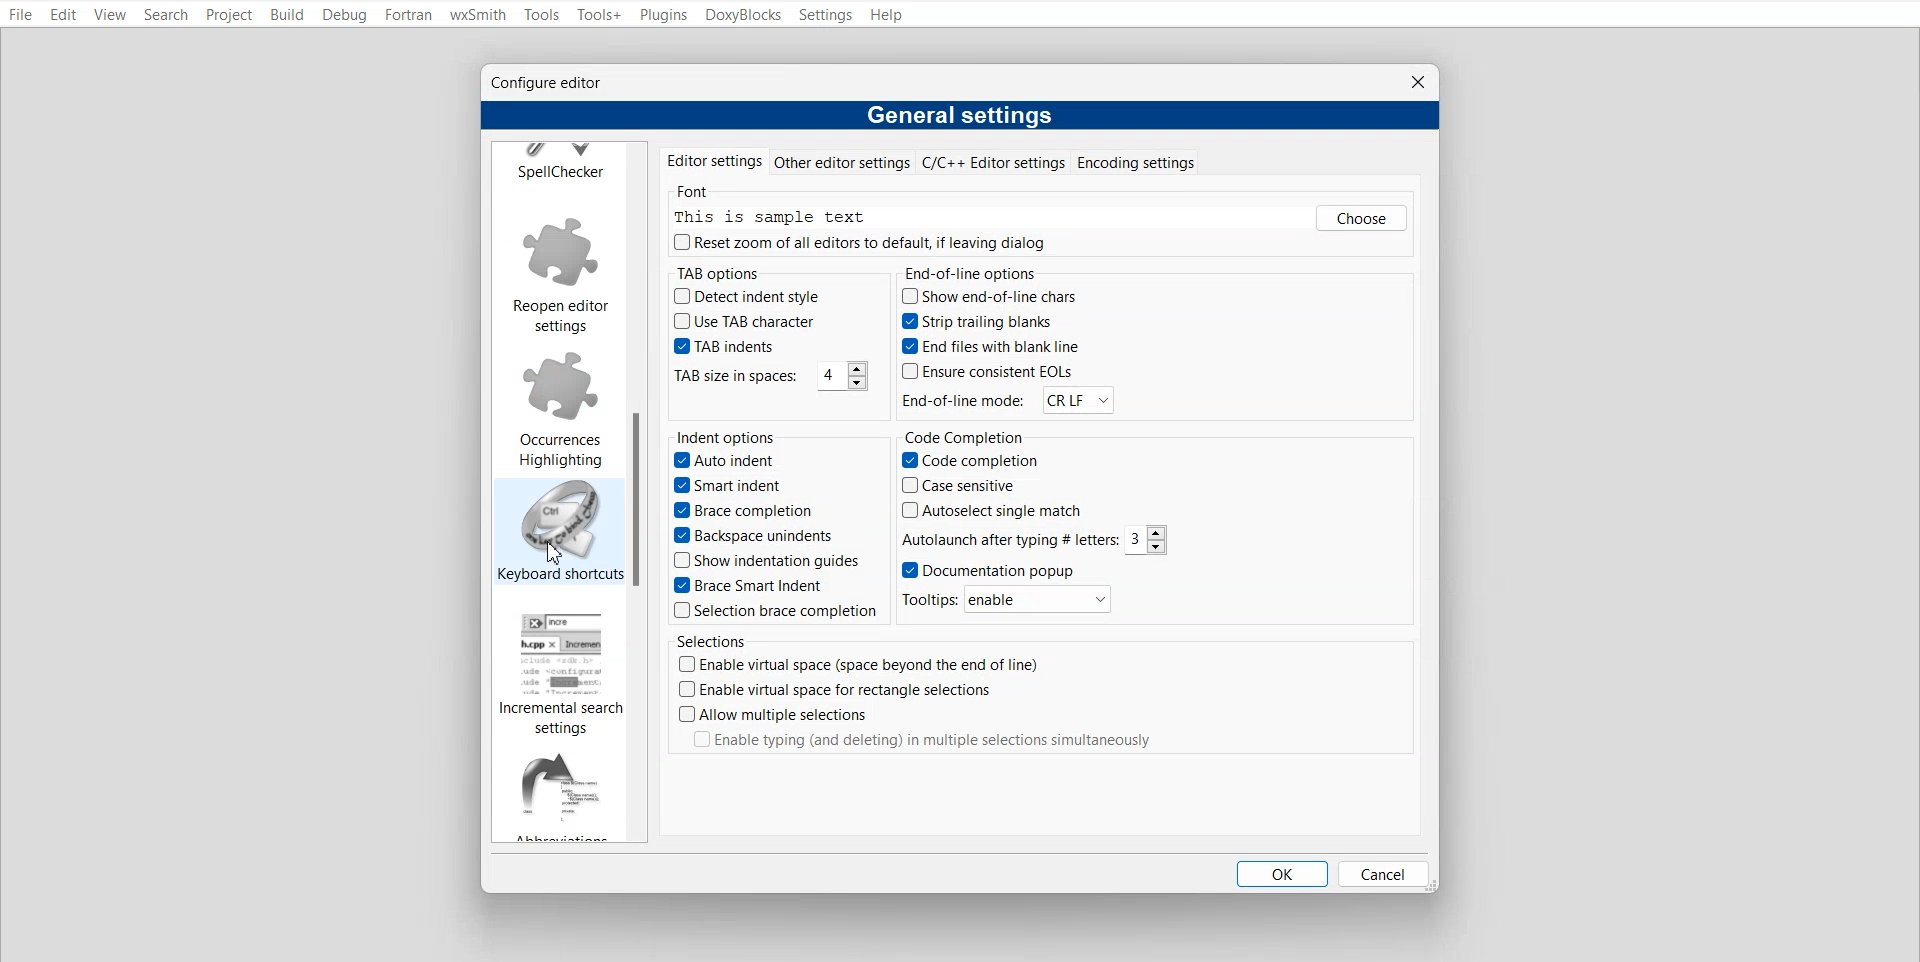 The image size is (1920, 962). I want to click on Show indentation guides, so click(763, 563).